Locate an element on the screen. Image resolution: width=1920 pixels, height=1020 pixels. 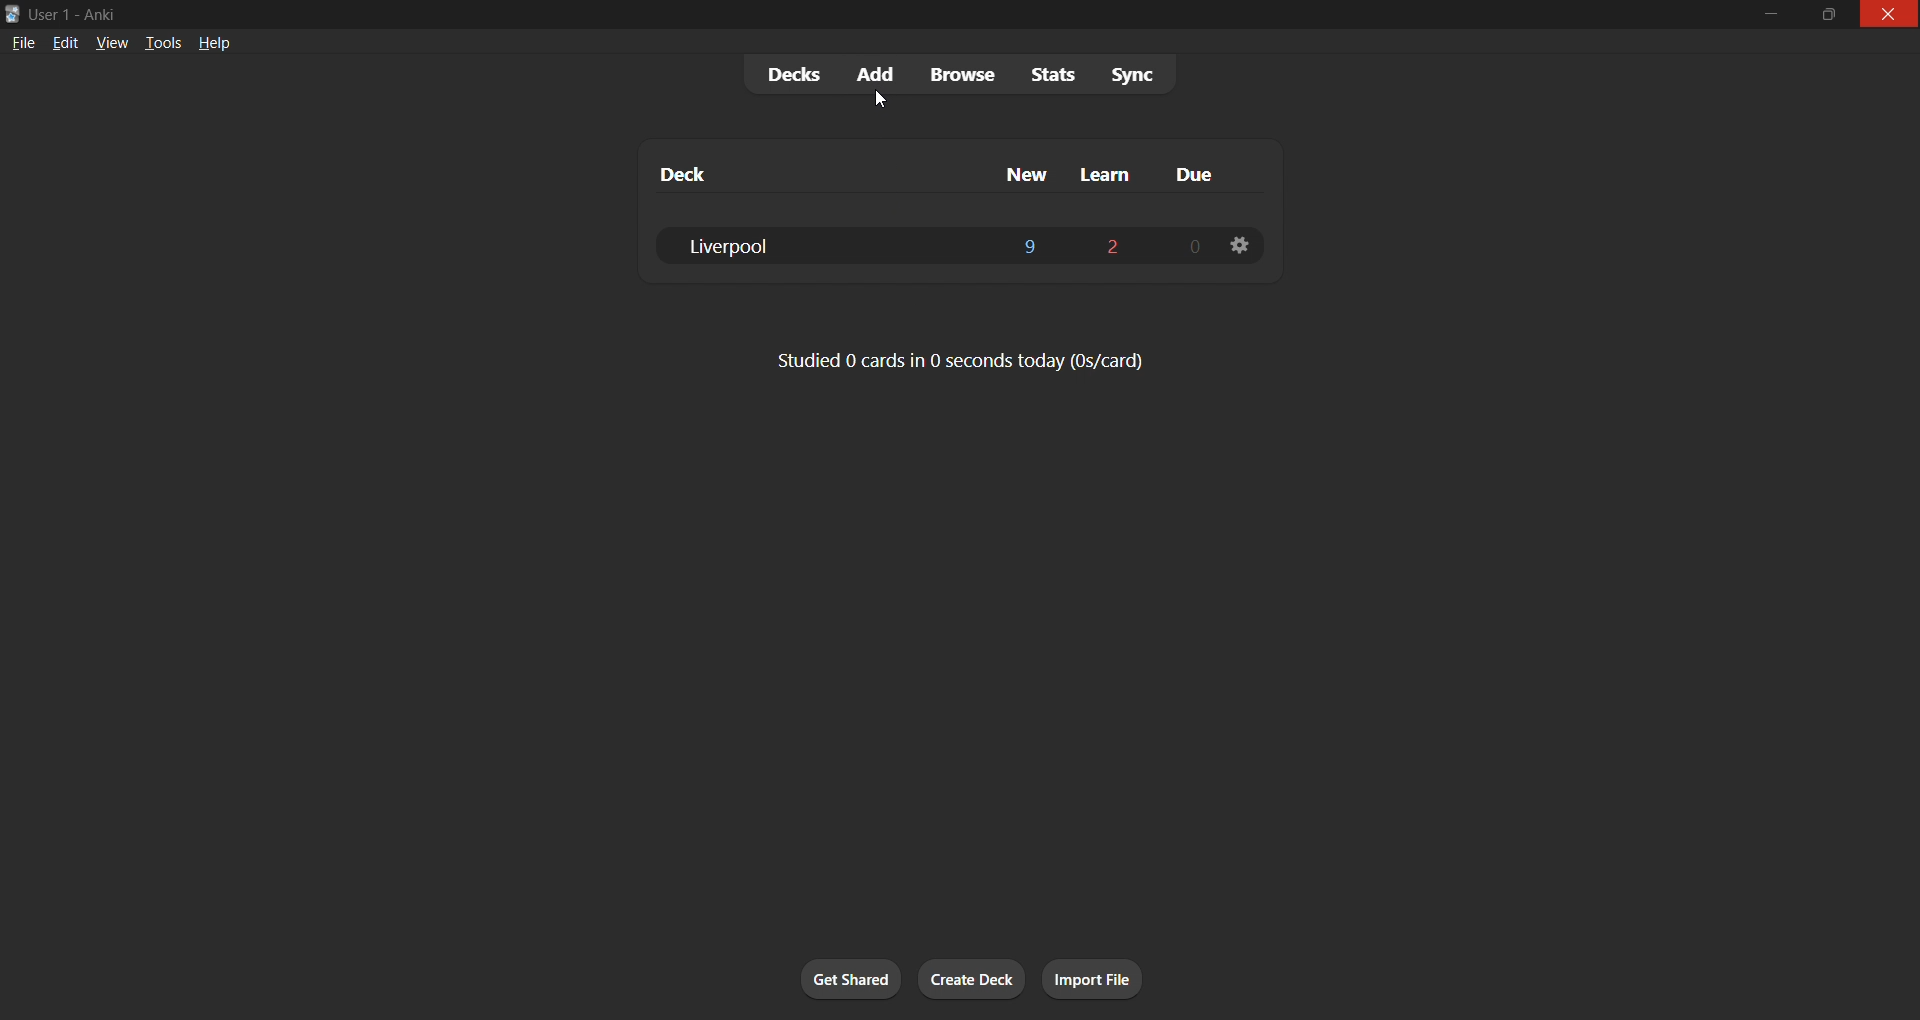
liverpool is located at coordinates (732, 244).